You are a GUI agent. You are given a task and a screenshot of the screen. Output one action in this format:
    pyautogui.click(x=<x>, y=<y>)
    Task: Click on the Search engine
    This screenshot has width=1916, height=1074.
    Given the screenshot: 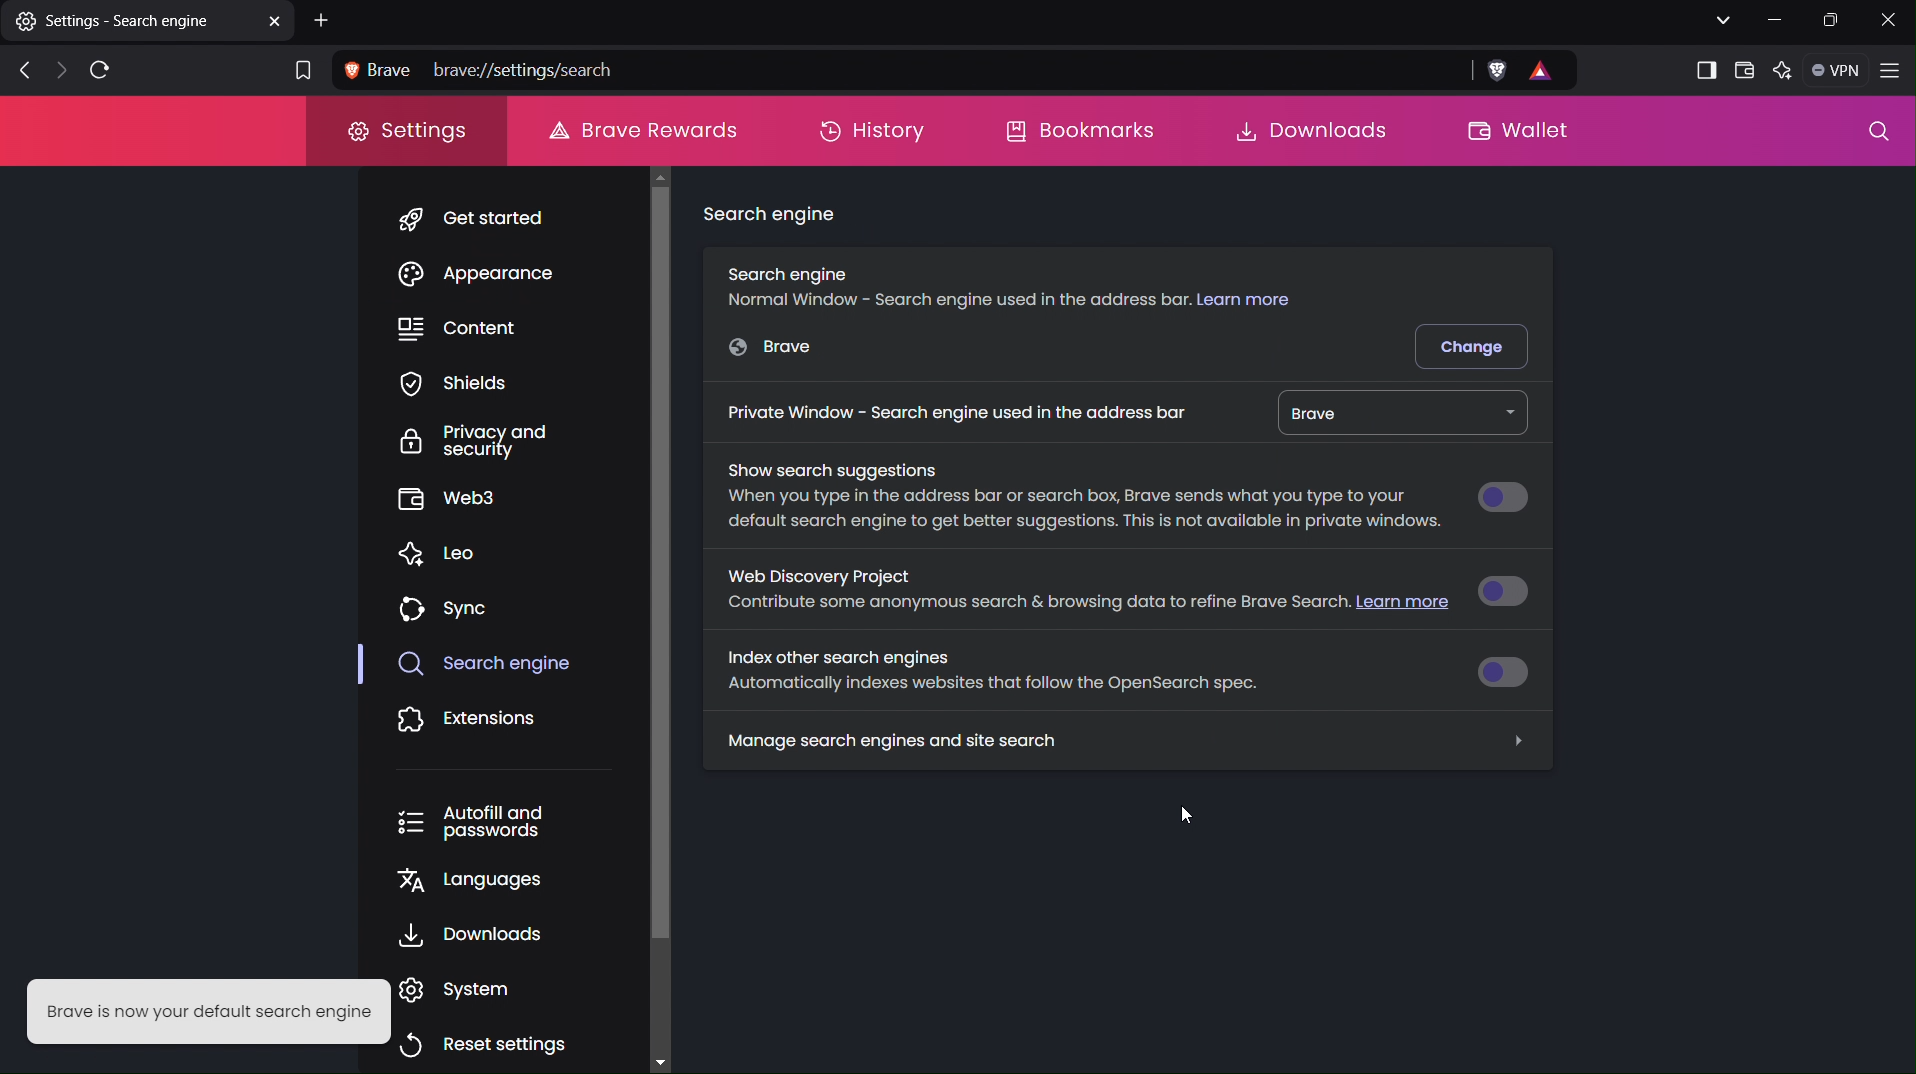 What is the action you would take?
    pyautogui.click(x=773, y=218)
    